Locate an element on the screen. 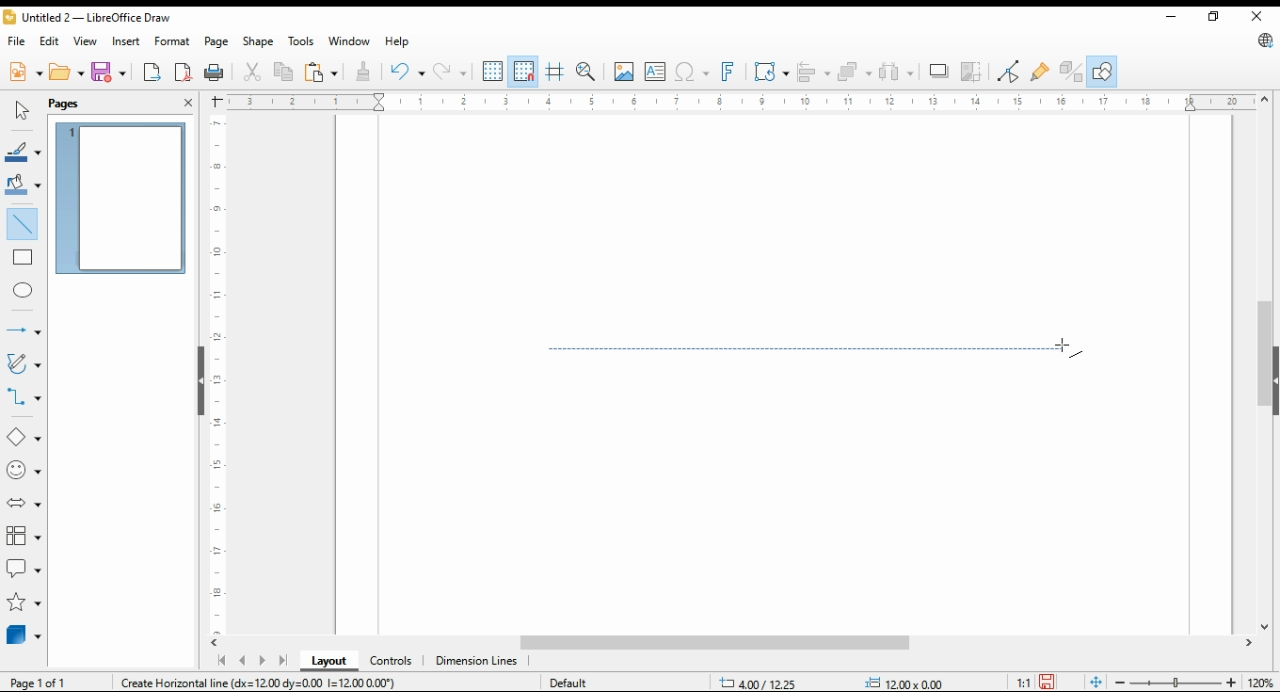 The height and width of the screenshot is (692, 1280). copy is located at coordinates (285, 71).